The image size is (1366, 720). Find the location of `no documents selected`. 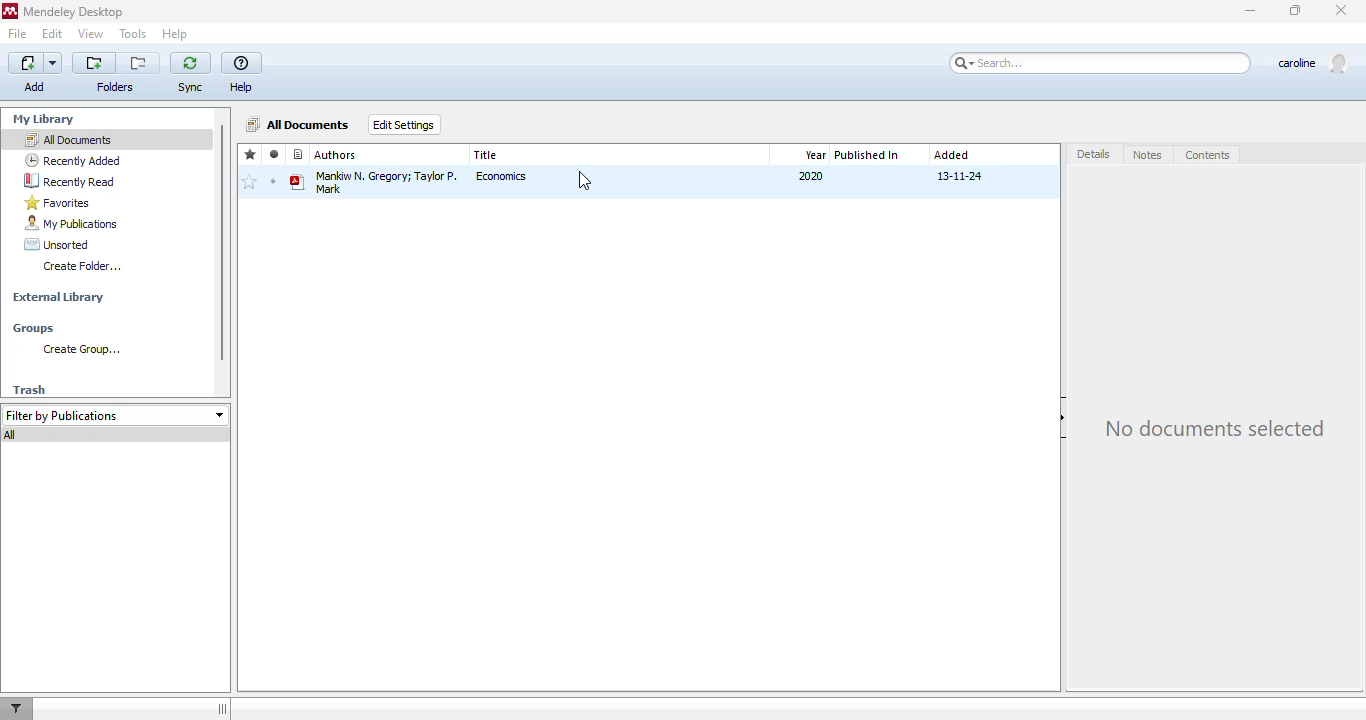

no documents selected is located at coordinates (1215, 427).